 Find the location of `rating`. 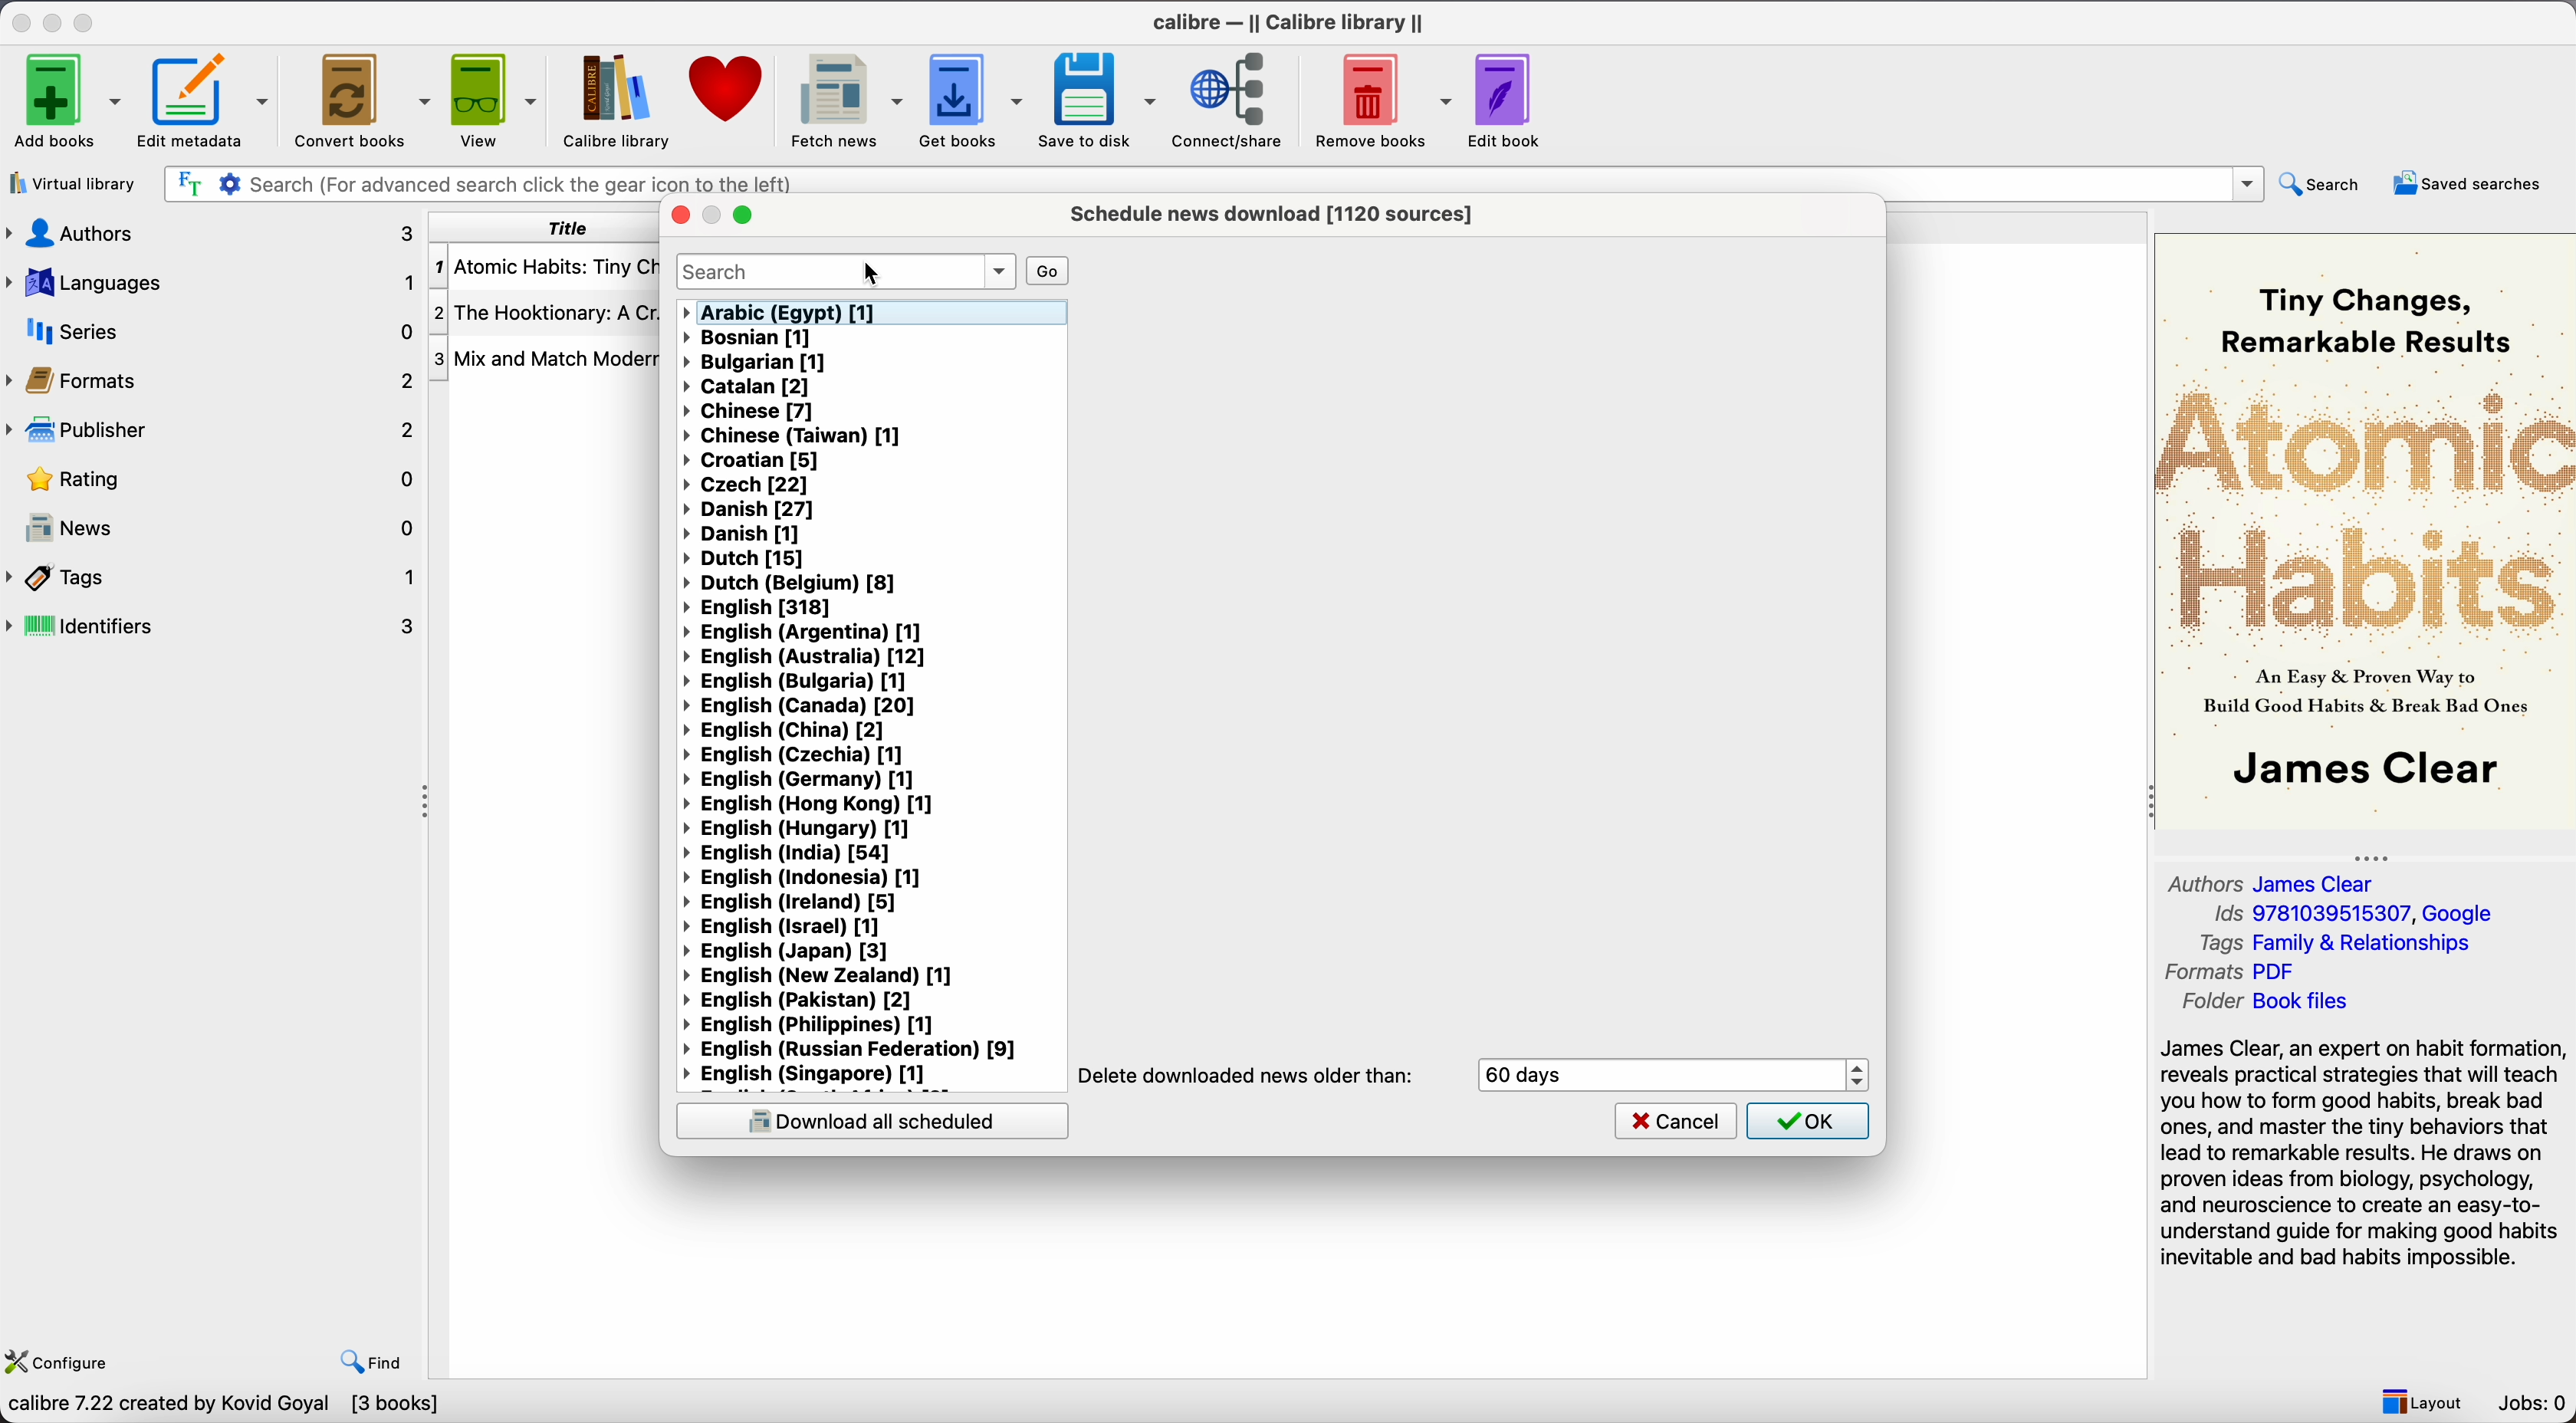

rating is located at coordinates (209, 479).